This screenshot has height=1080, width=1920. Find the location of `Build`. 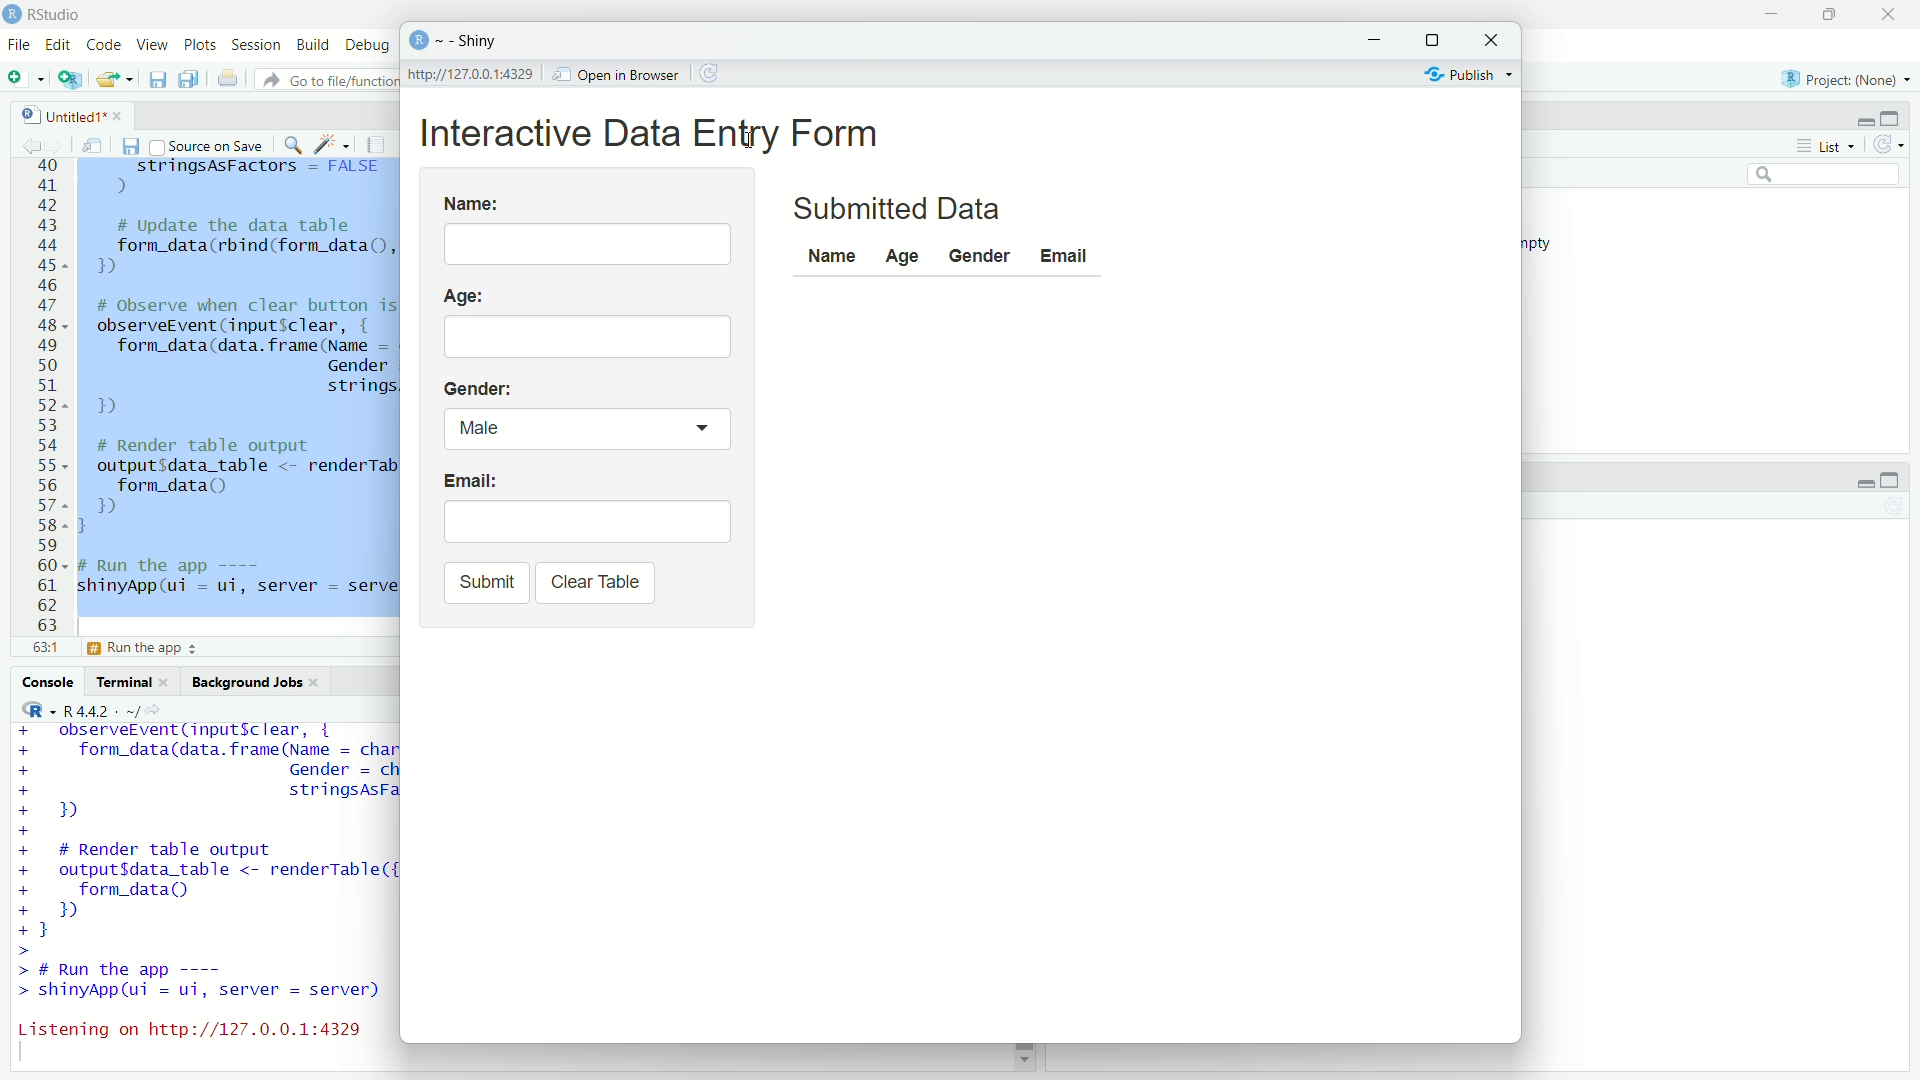

Build is located at coordinates (314, 45).